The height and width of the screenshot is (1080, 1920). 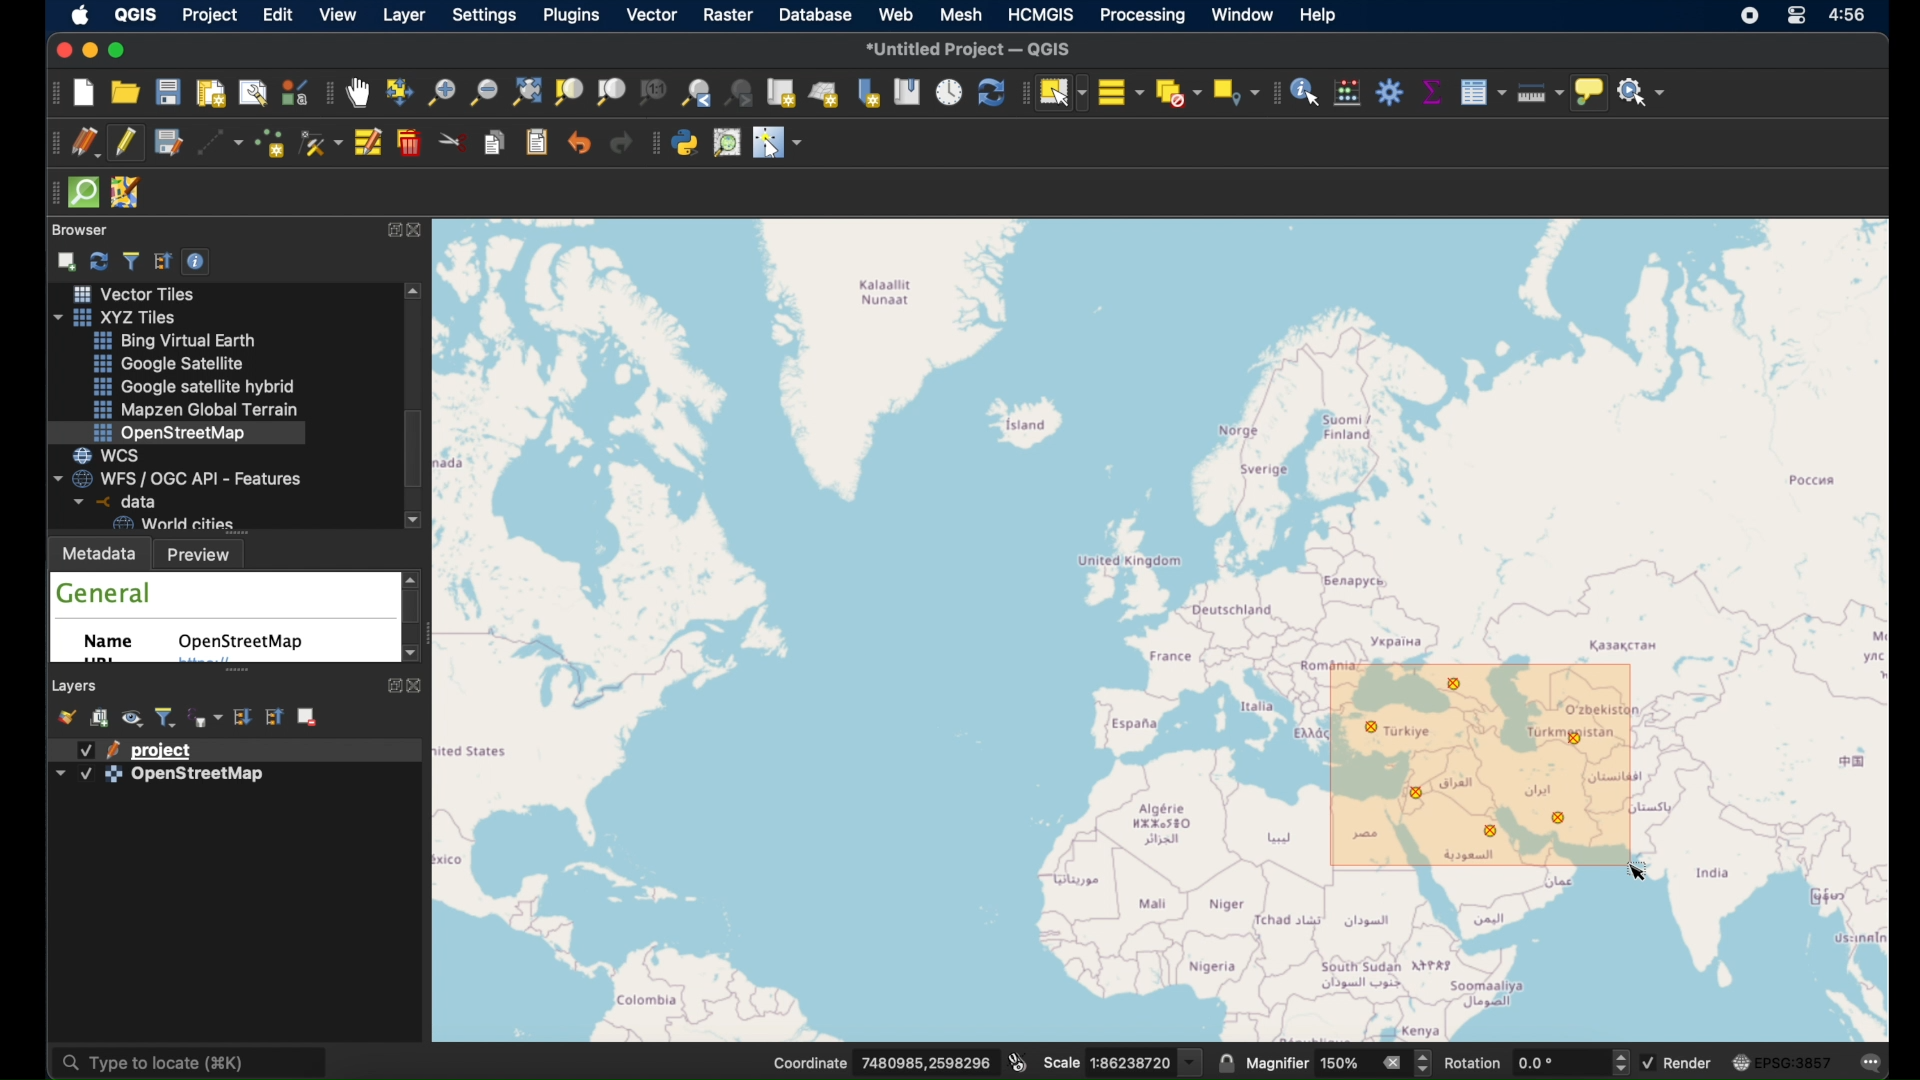 What do you see at coordinates (105, 593) in the screenshot?
I see `general` at bounding box center [105, 593].